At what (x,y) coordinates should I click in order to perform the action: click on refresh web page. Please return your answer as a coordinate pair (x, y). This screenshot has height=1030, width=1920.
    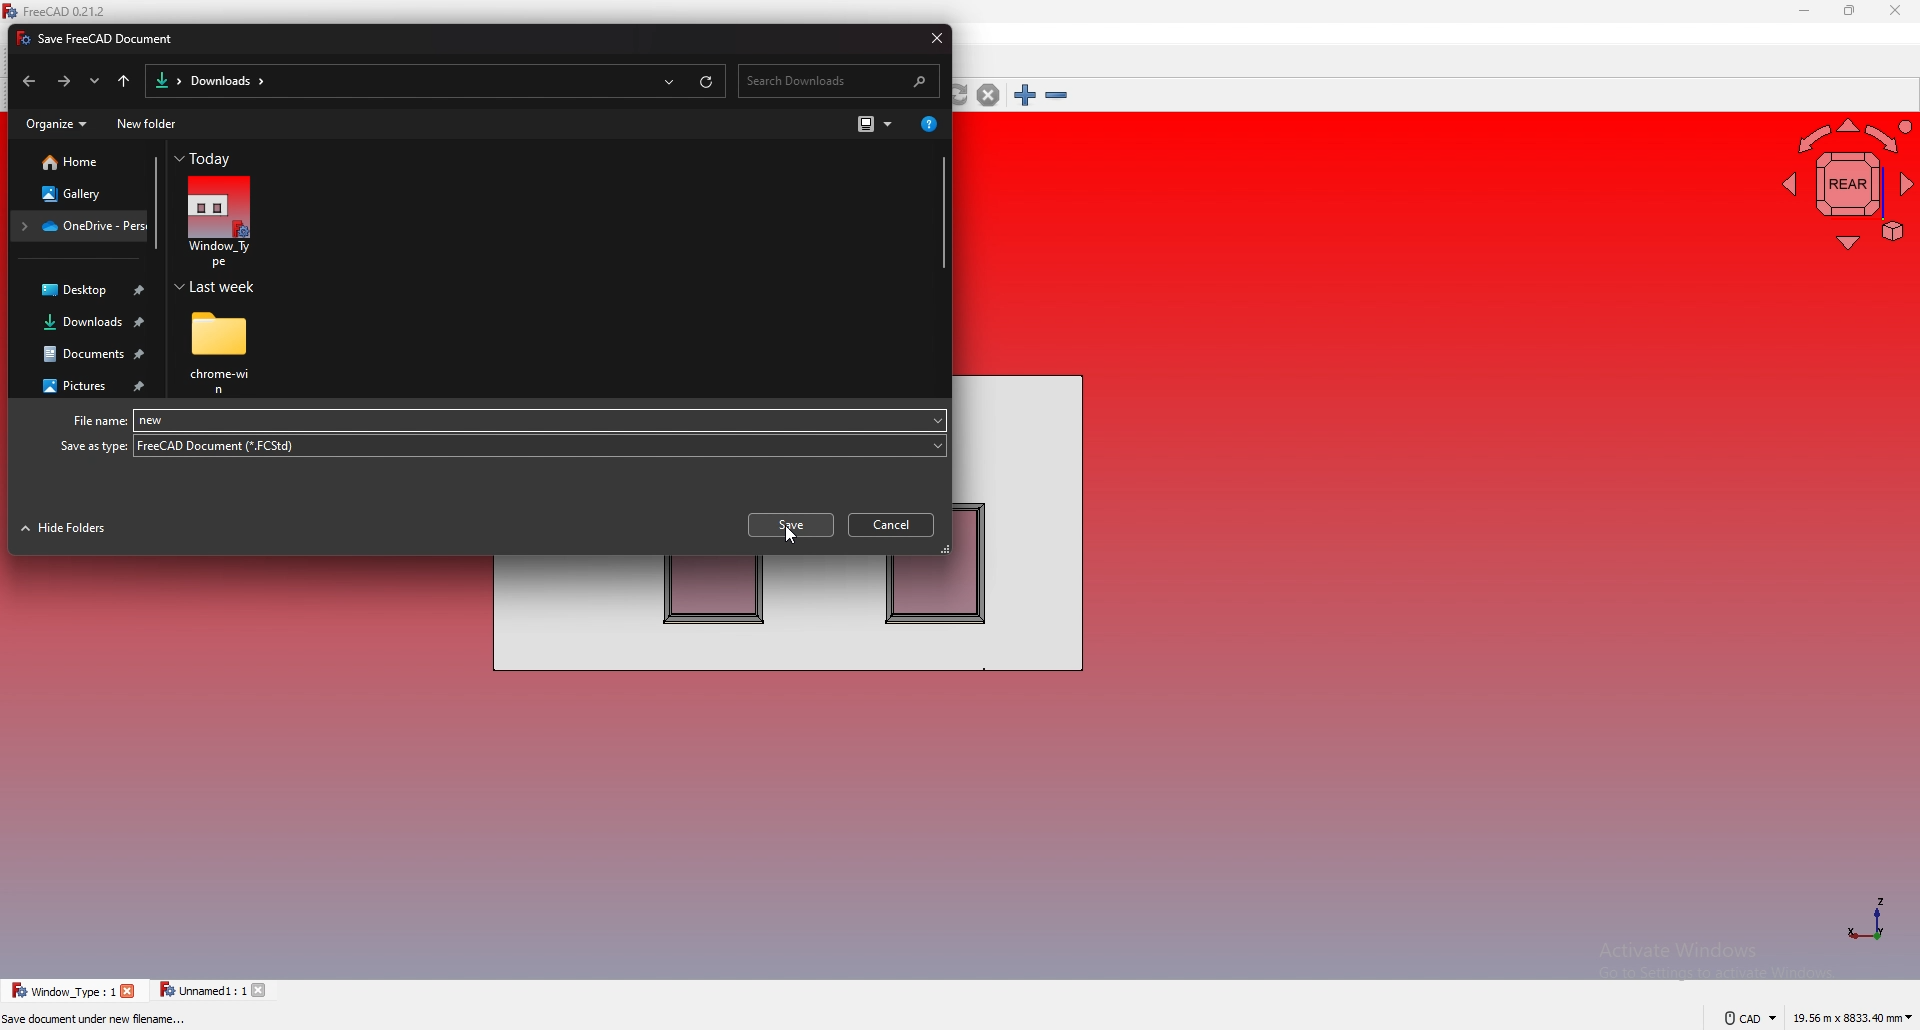
    Looking at the image, I should click on (959, 96).